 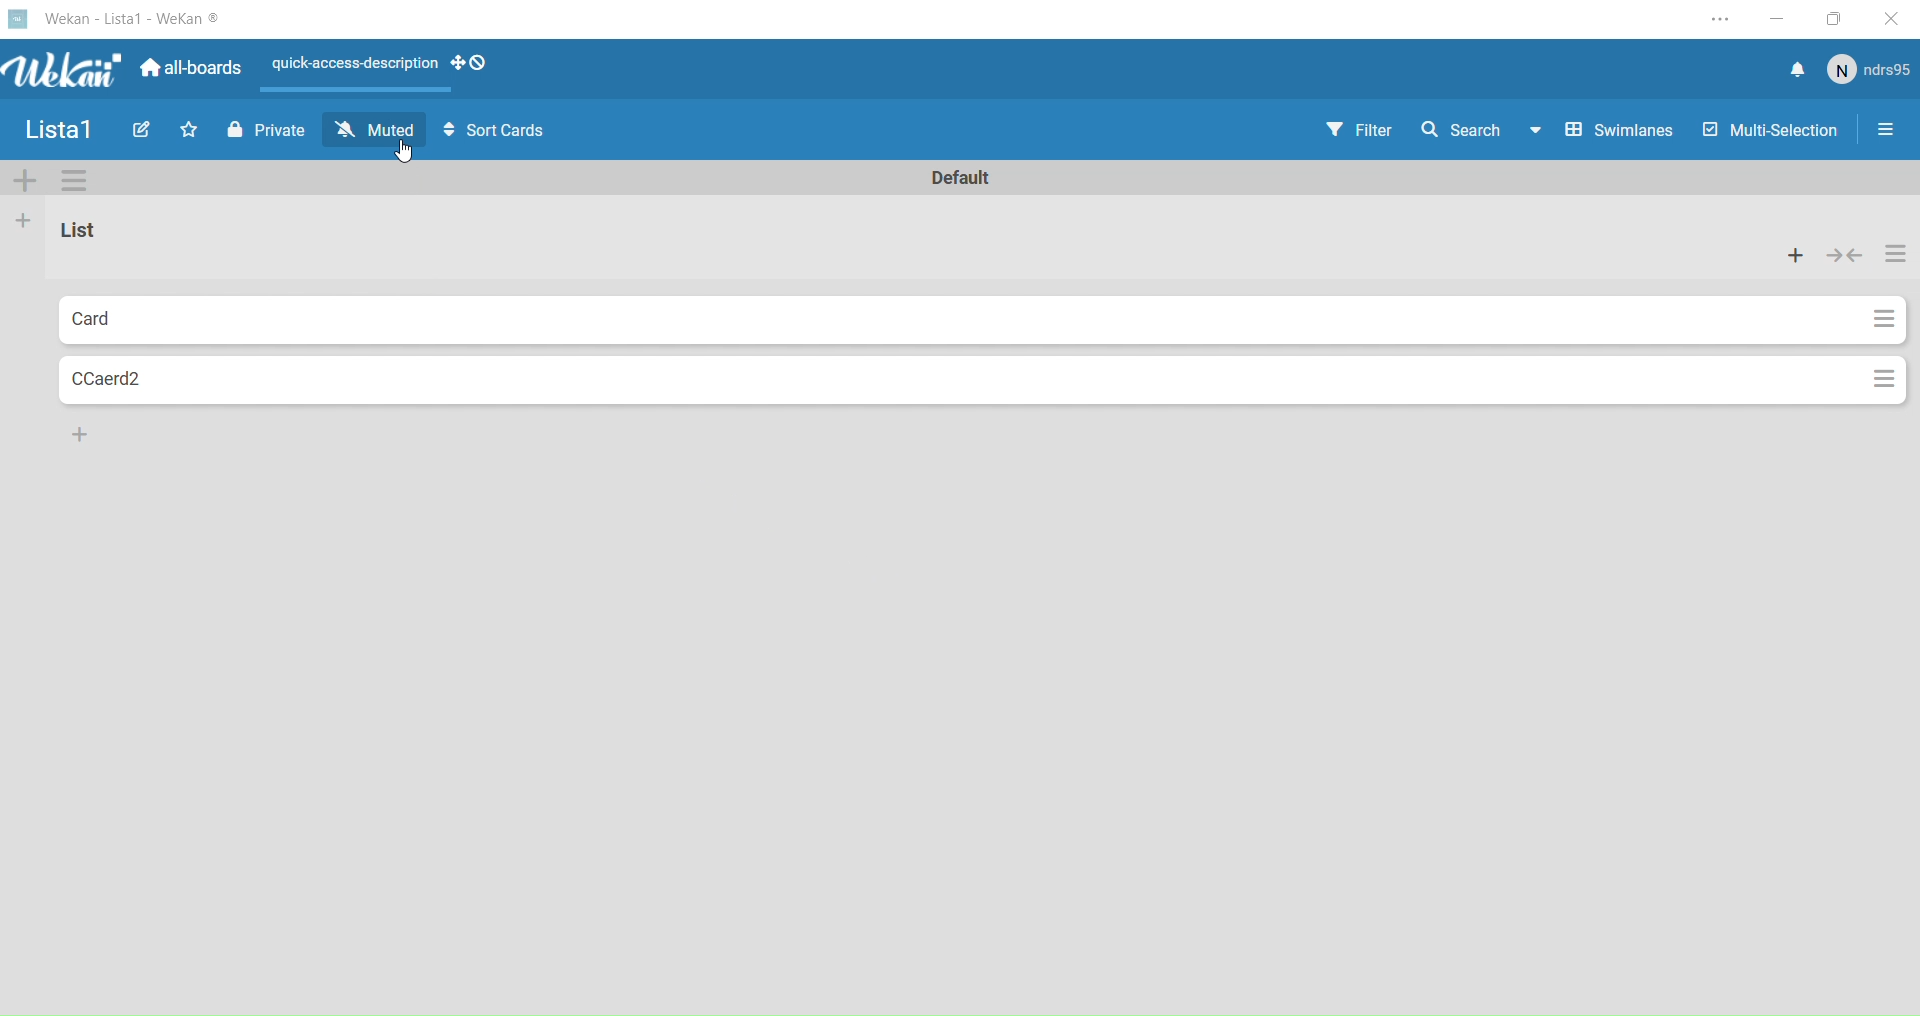 What do you see at coordinates (189, 131) in the screenshot?
I see `Favourites` at bounding box center [189, 131].